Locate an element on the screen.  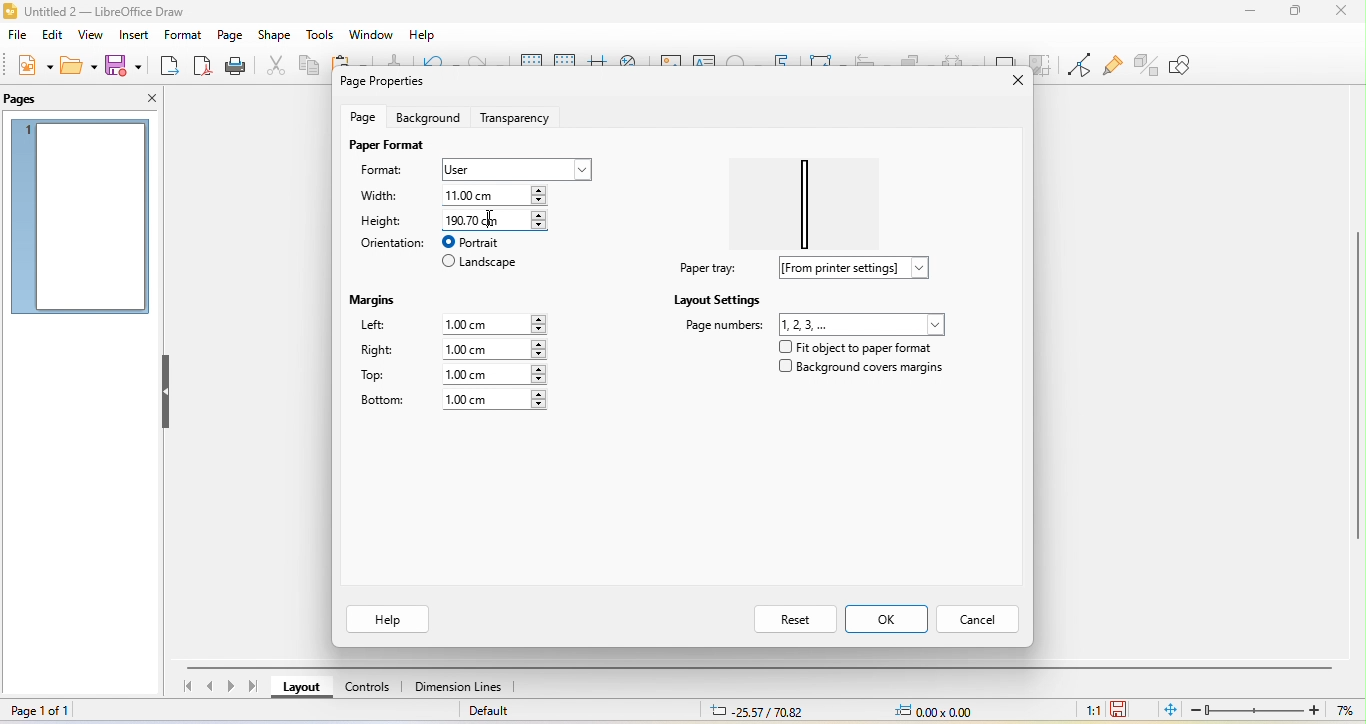
horizontal scroll bar is located at coordinates (763, 665).